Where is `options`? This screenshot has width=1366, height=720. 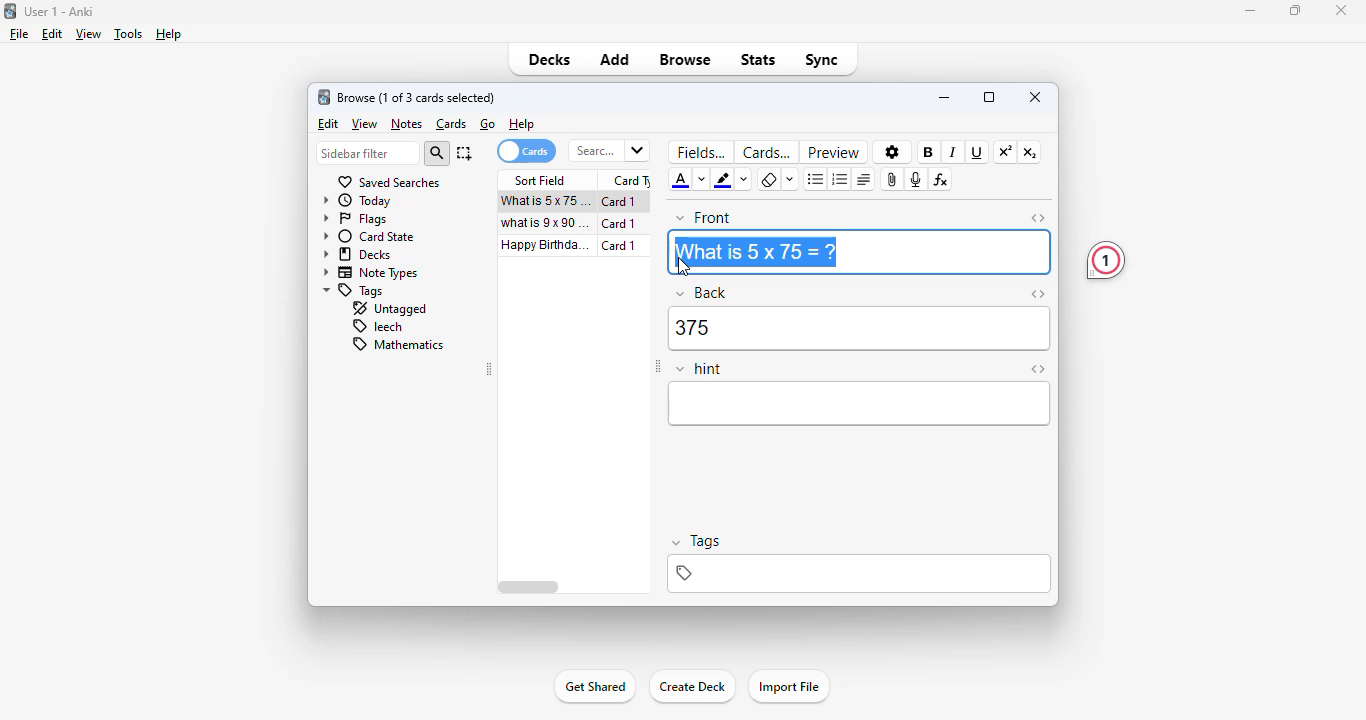
options is located at coordinates (890, 151).